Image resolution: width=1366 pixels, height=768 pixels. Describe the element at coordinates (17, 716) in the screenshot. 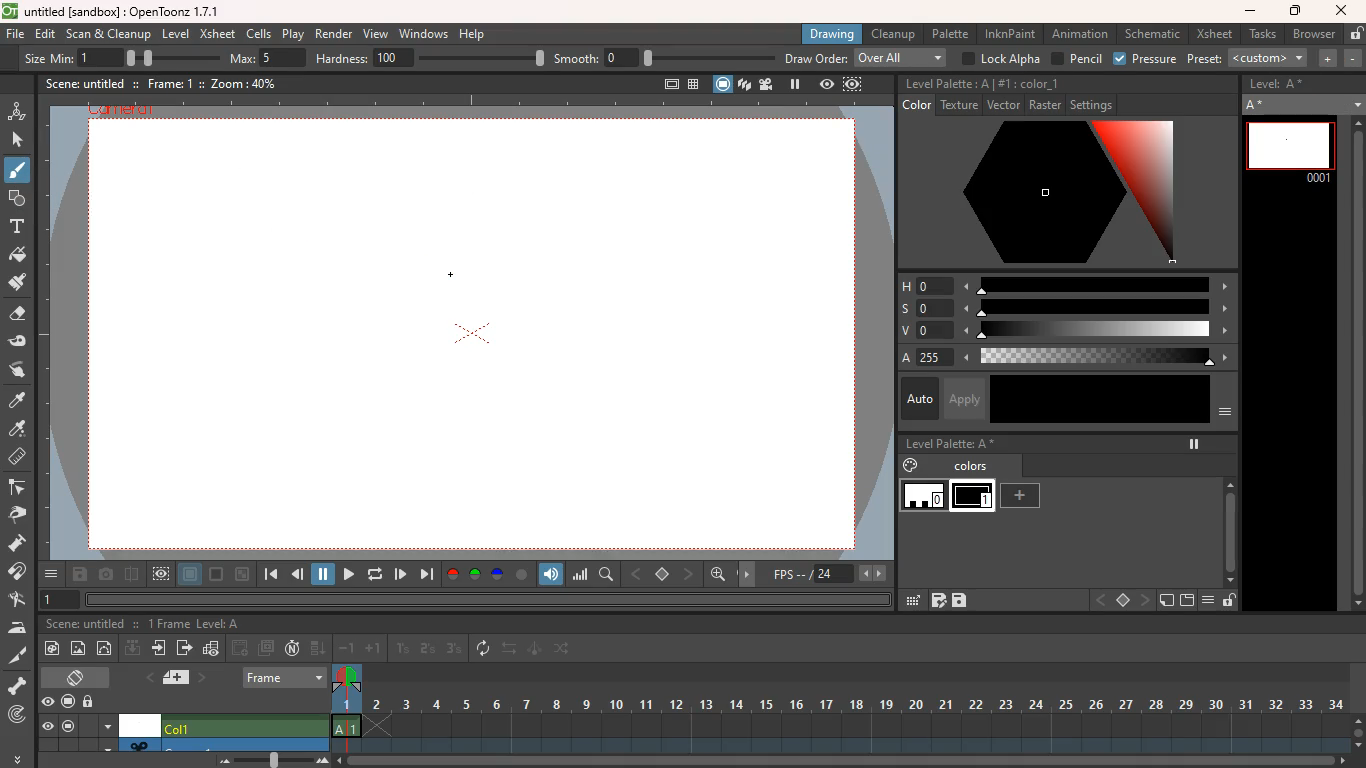

I see `locate` at that location.